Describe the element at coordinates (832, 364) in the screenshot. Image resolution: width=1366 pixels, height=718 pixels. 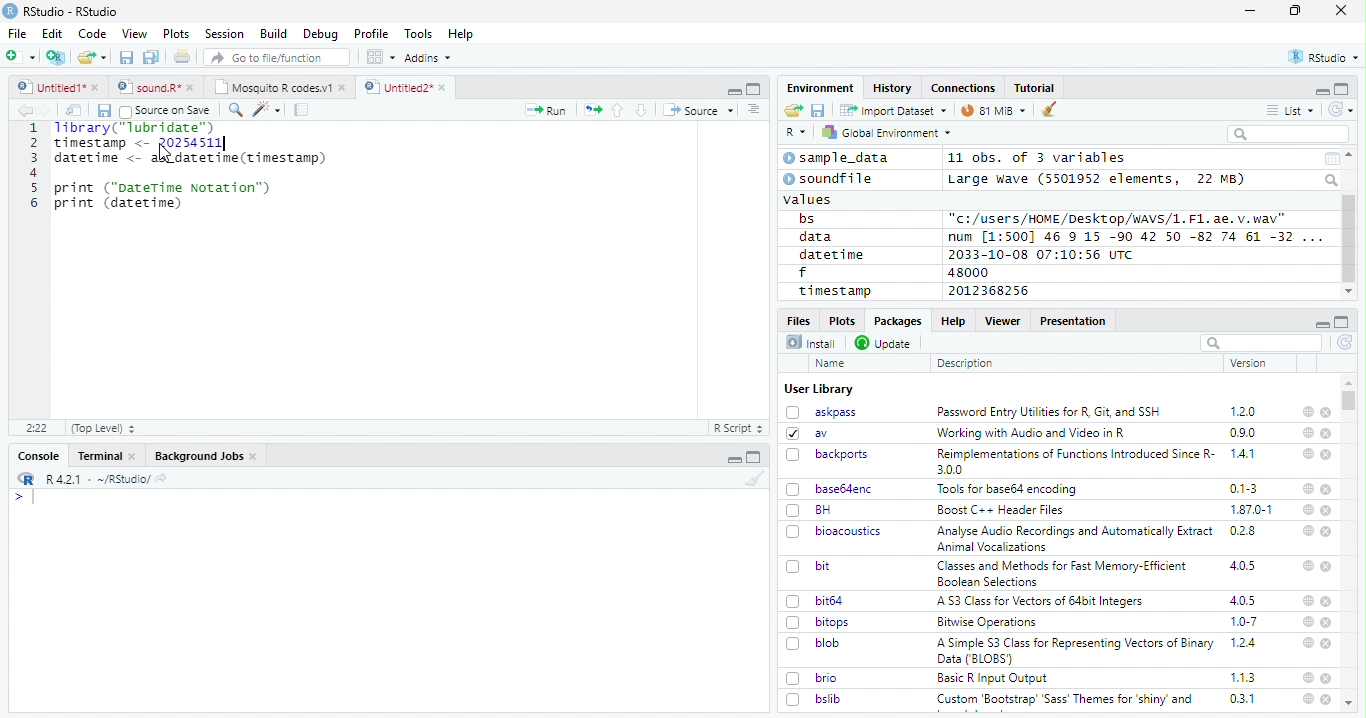
I see `Name` at that location.